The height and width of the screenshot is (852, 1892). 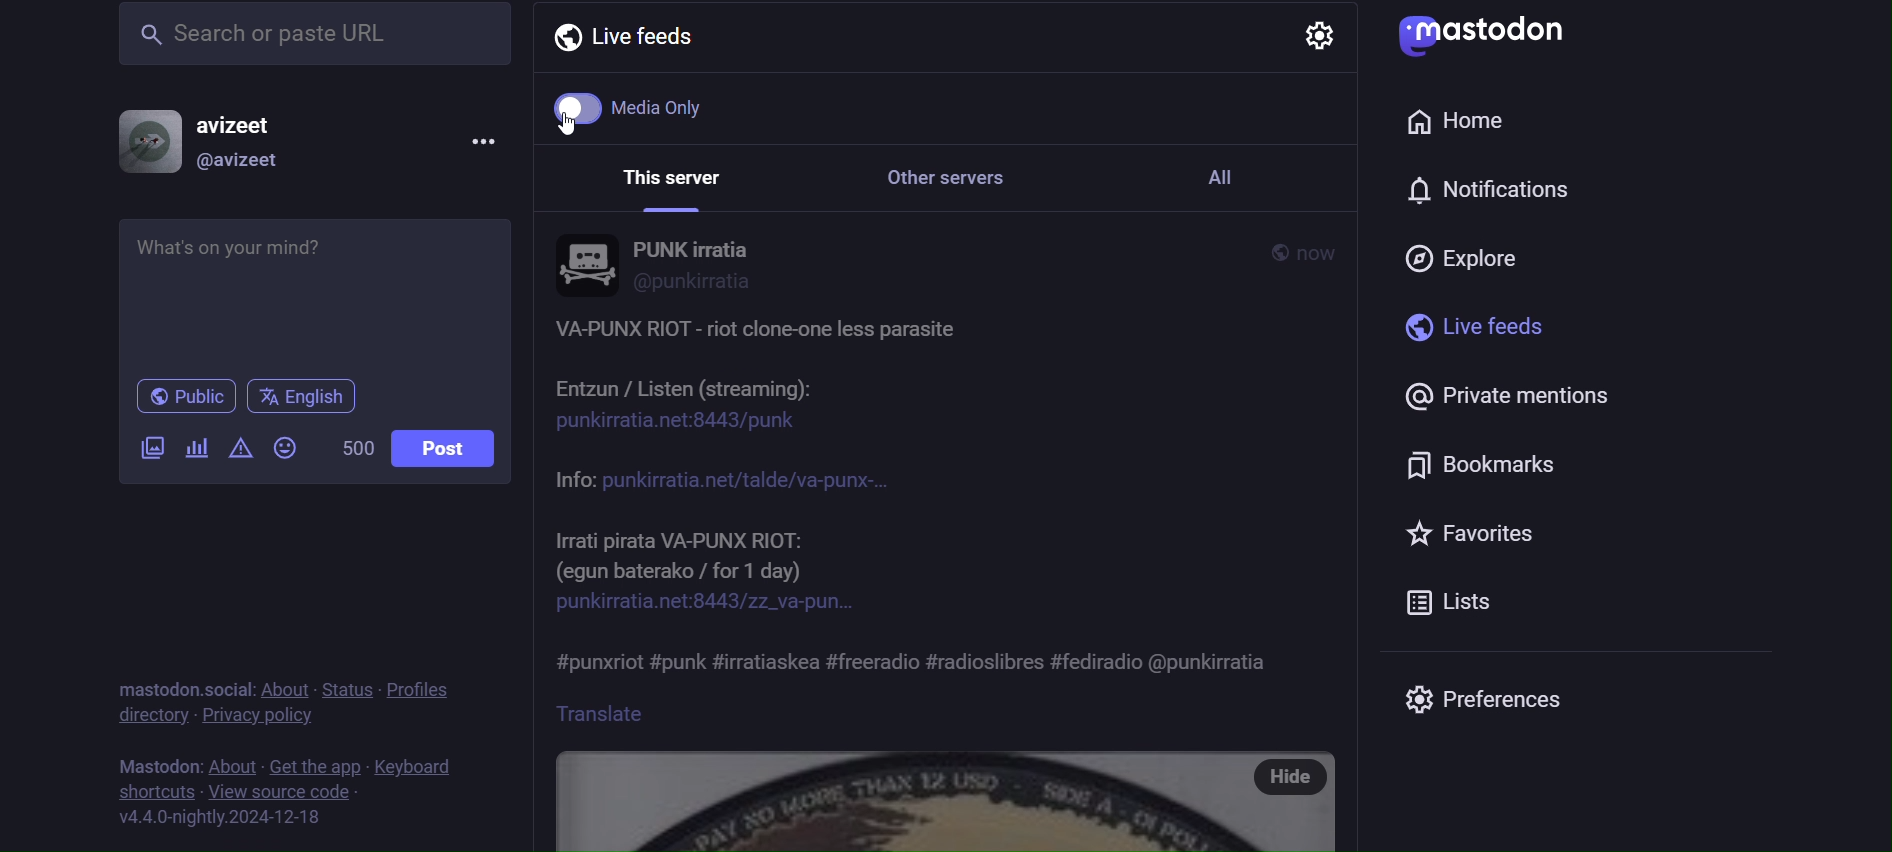 I want to click on about, so click(x=227, y=758).